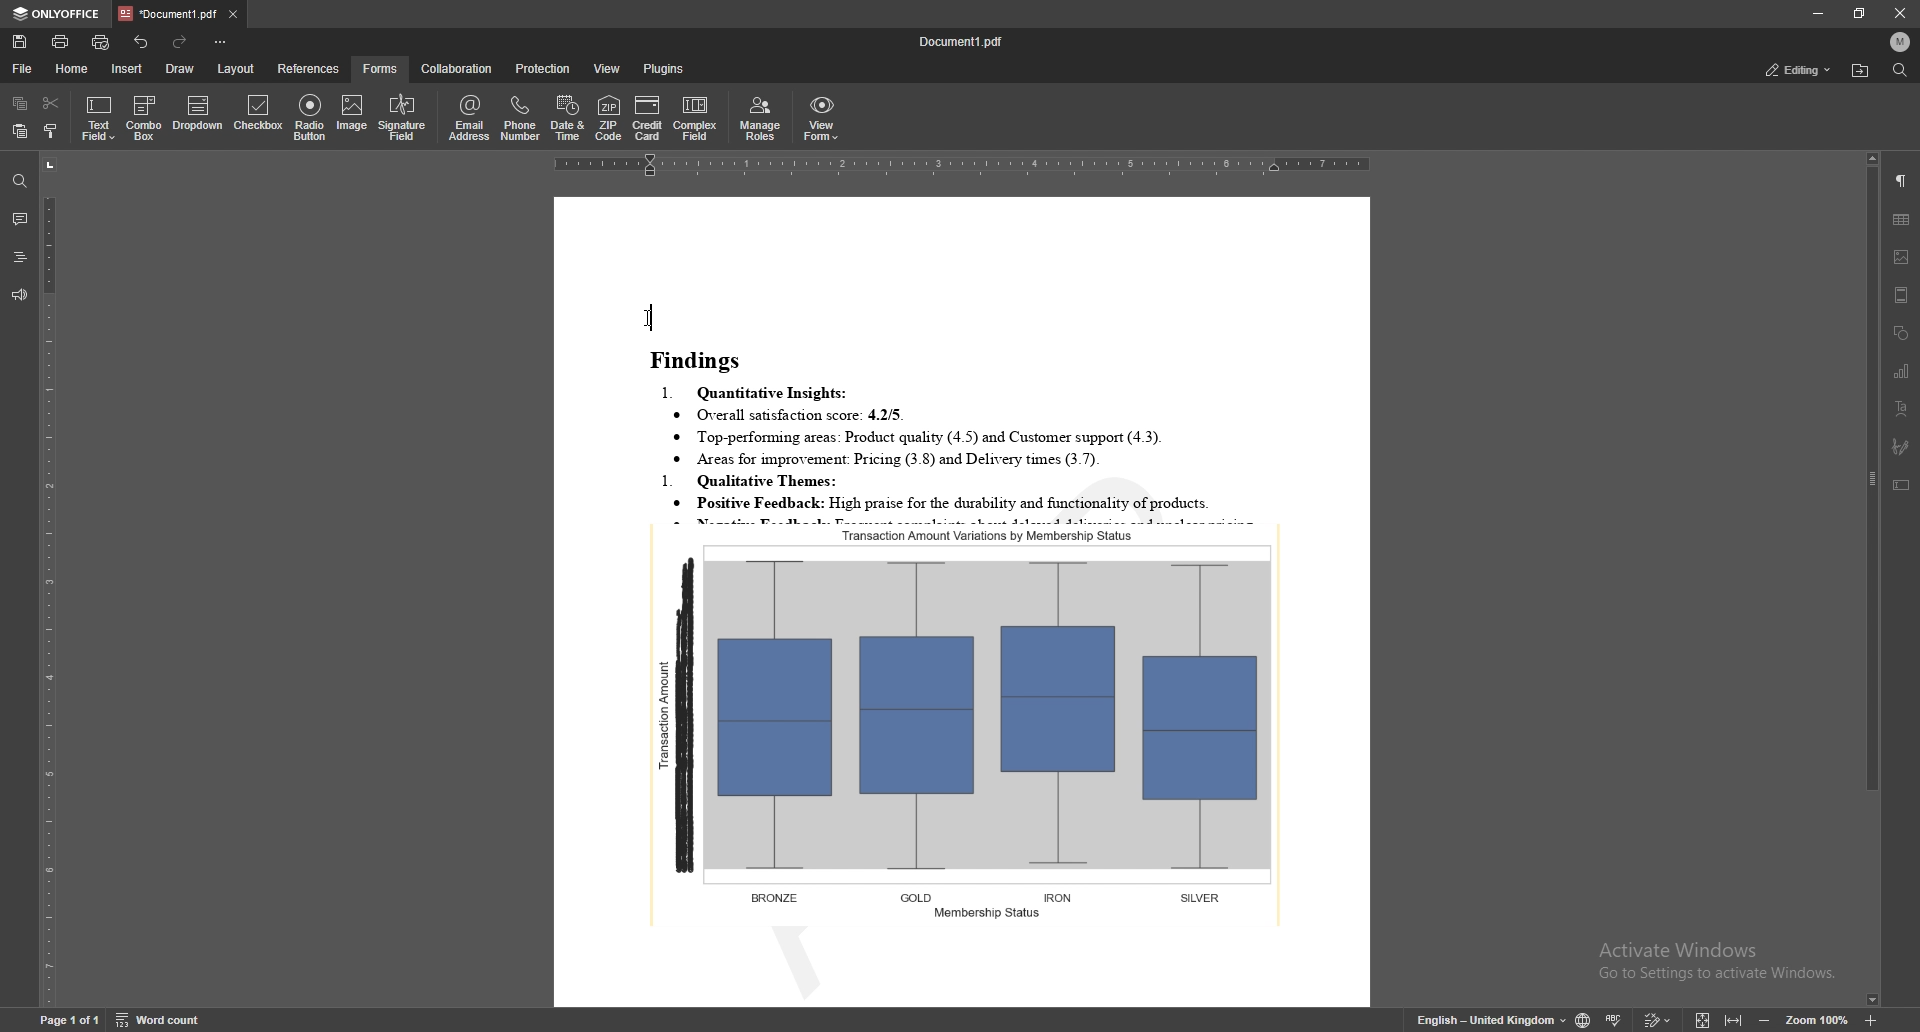 This screenshot has height=1032, width=1920. I want to click on date and time, so click(567, 119).